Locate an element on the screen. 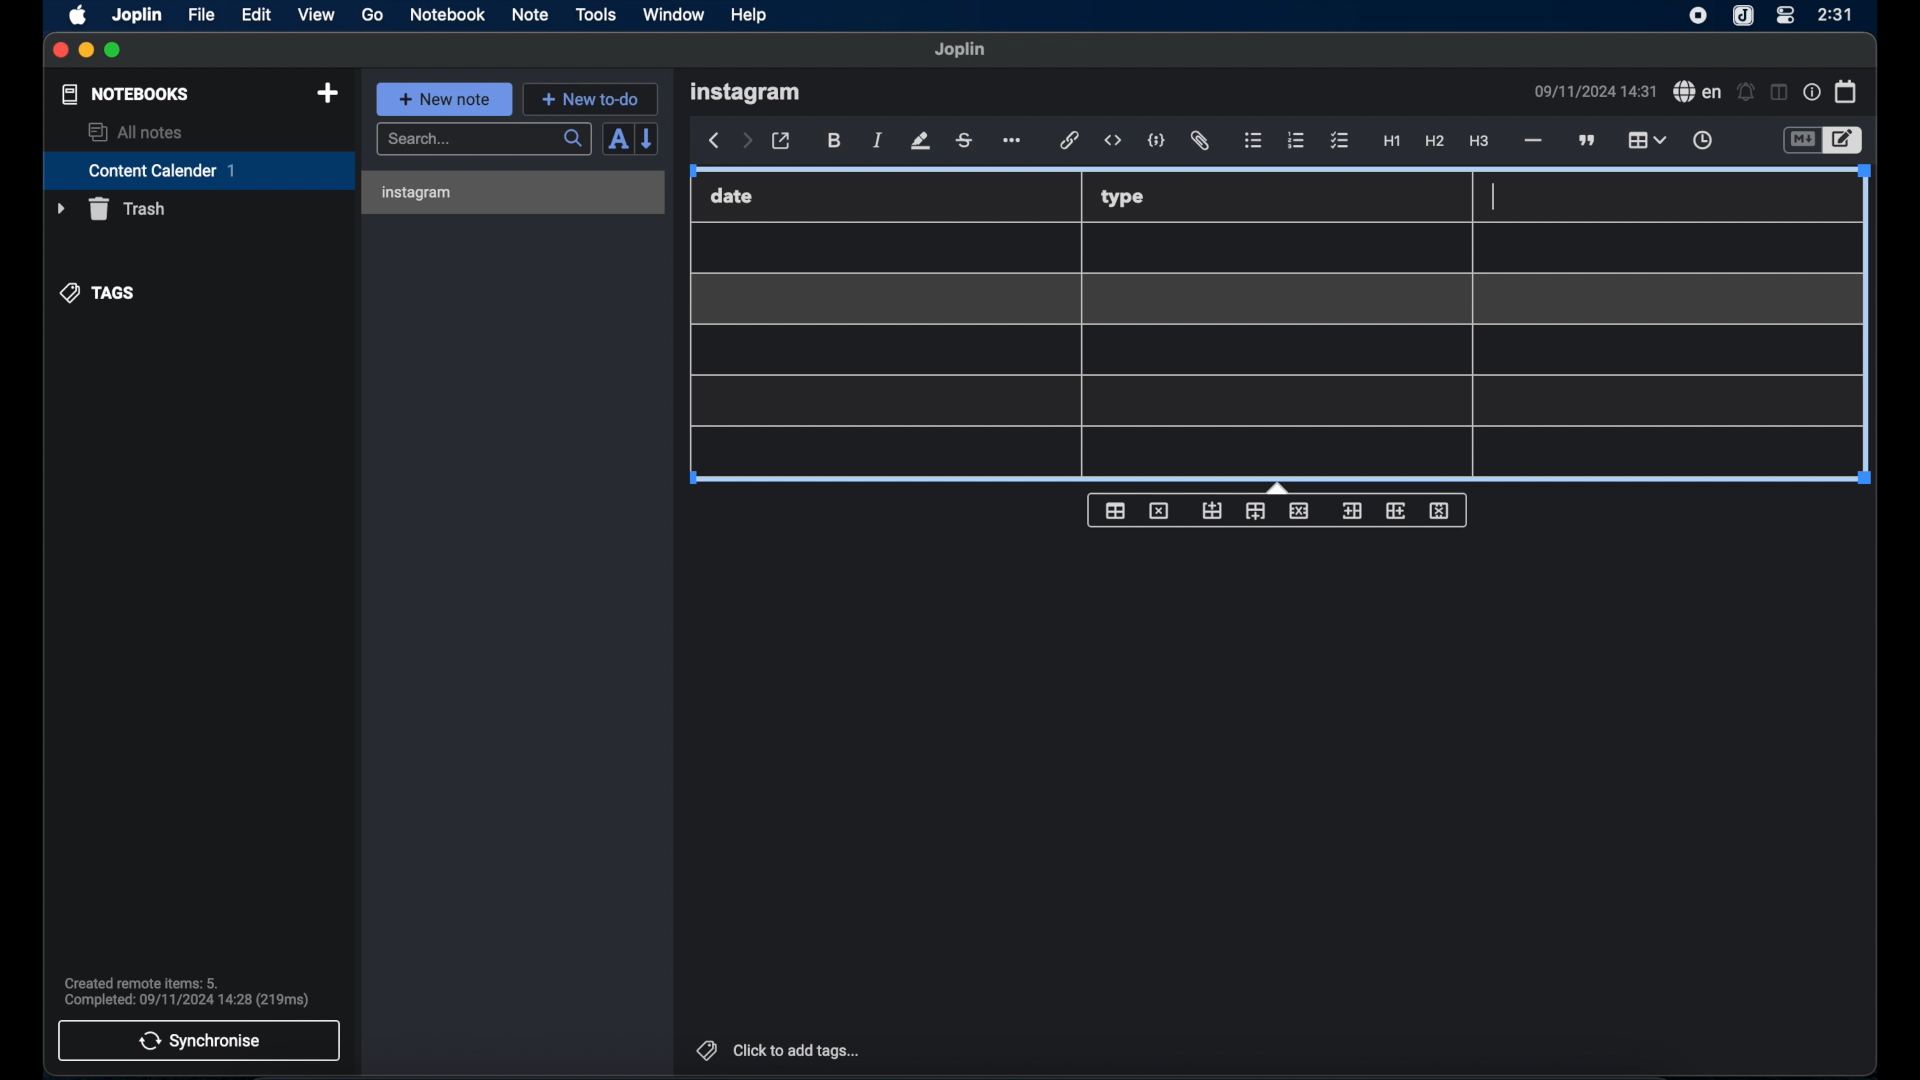 The height and width of the screenshot is (1080, 1920). heading 1 is located at coordinates (1392, 142).